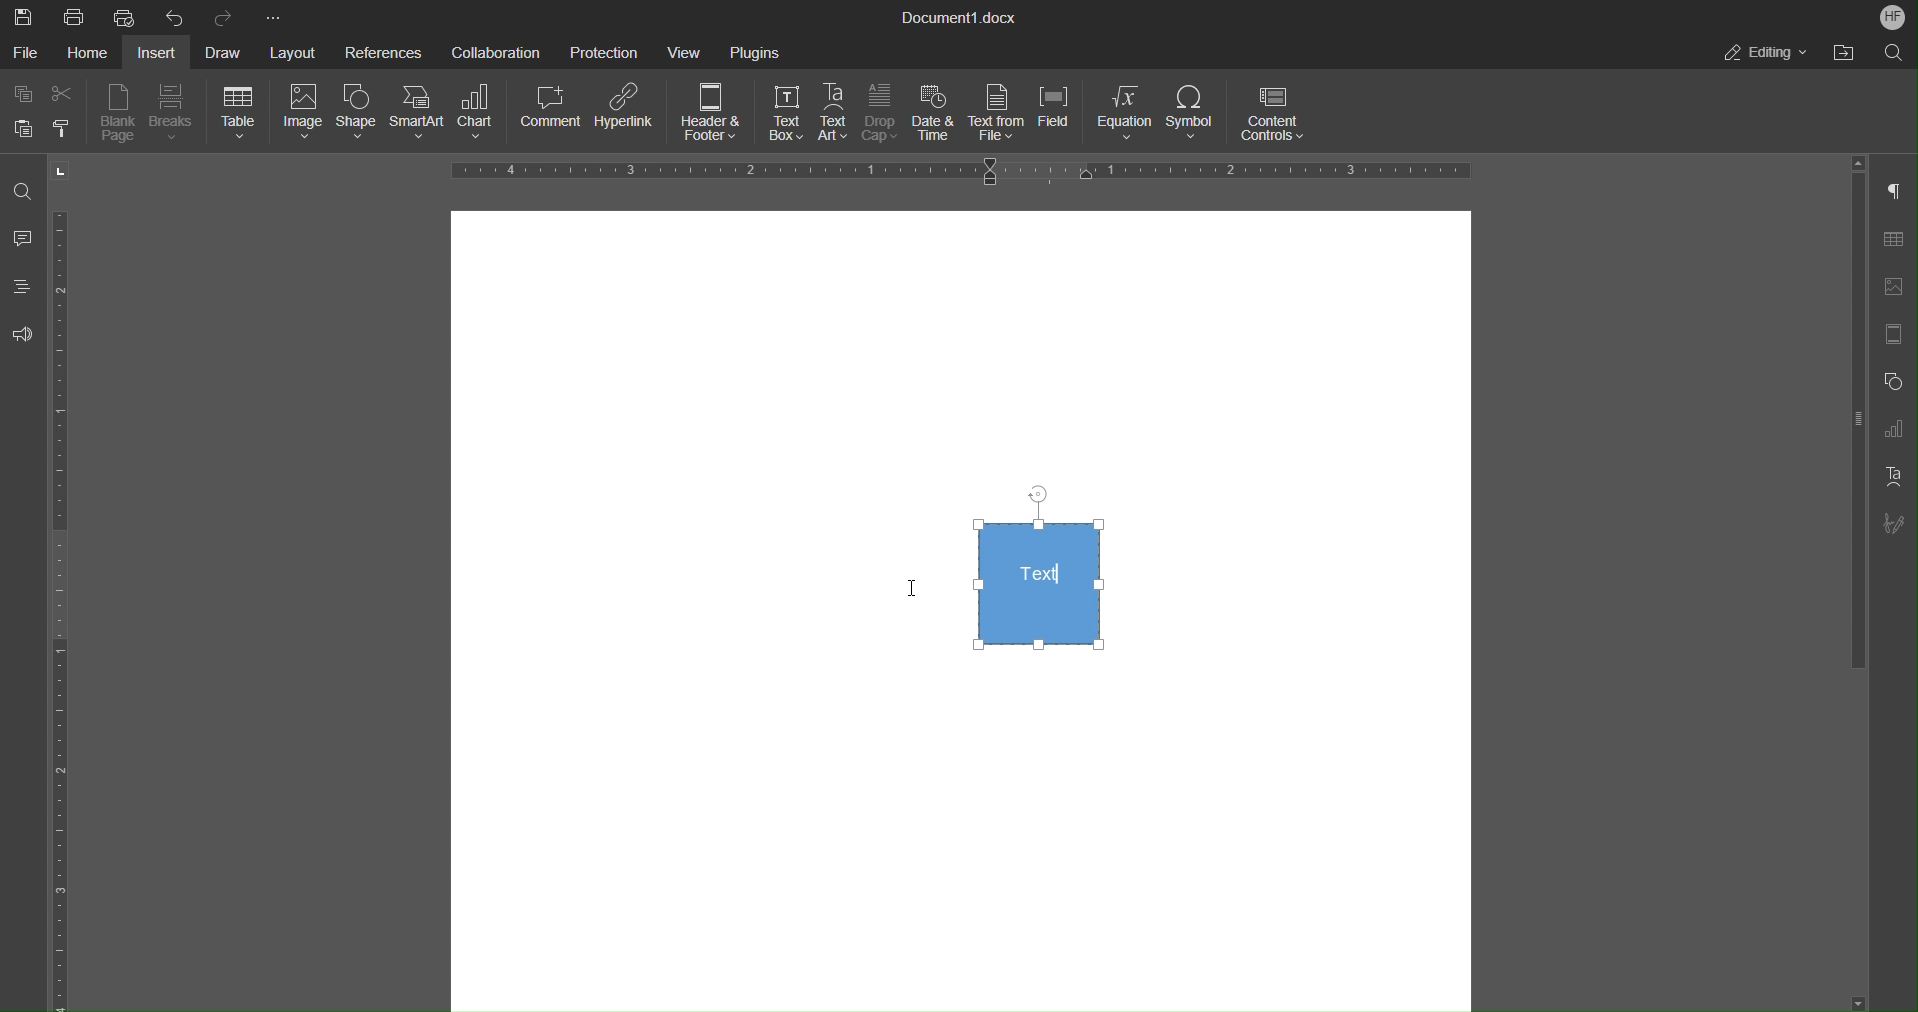 This screenshot has width=1918, height=1012. Describe the element at coordinates (936, 115) in the screenshot. I see `Date & Time` at that location.